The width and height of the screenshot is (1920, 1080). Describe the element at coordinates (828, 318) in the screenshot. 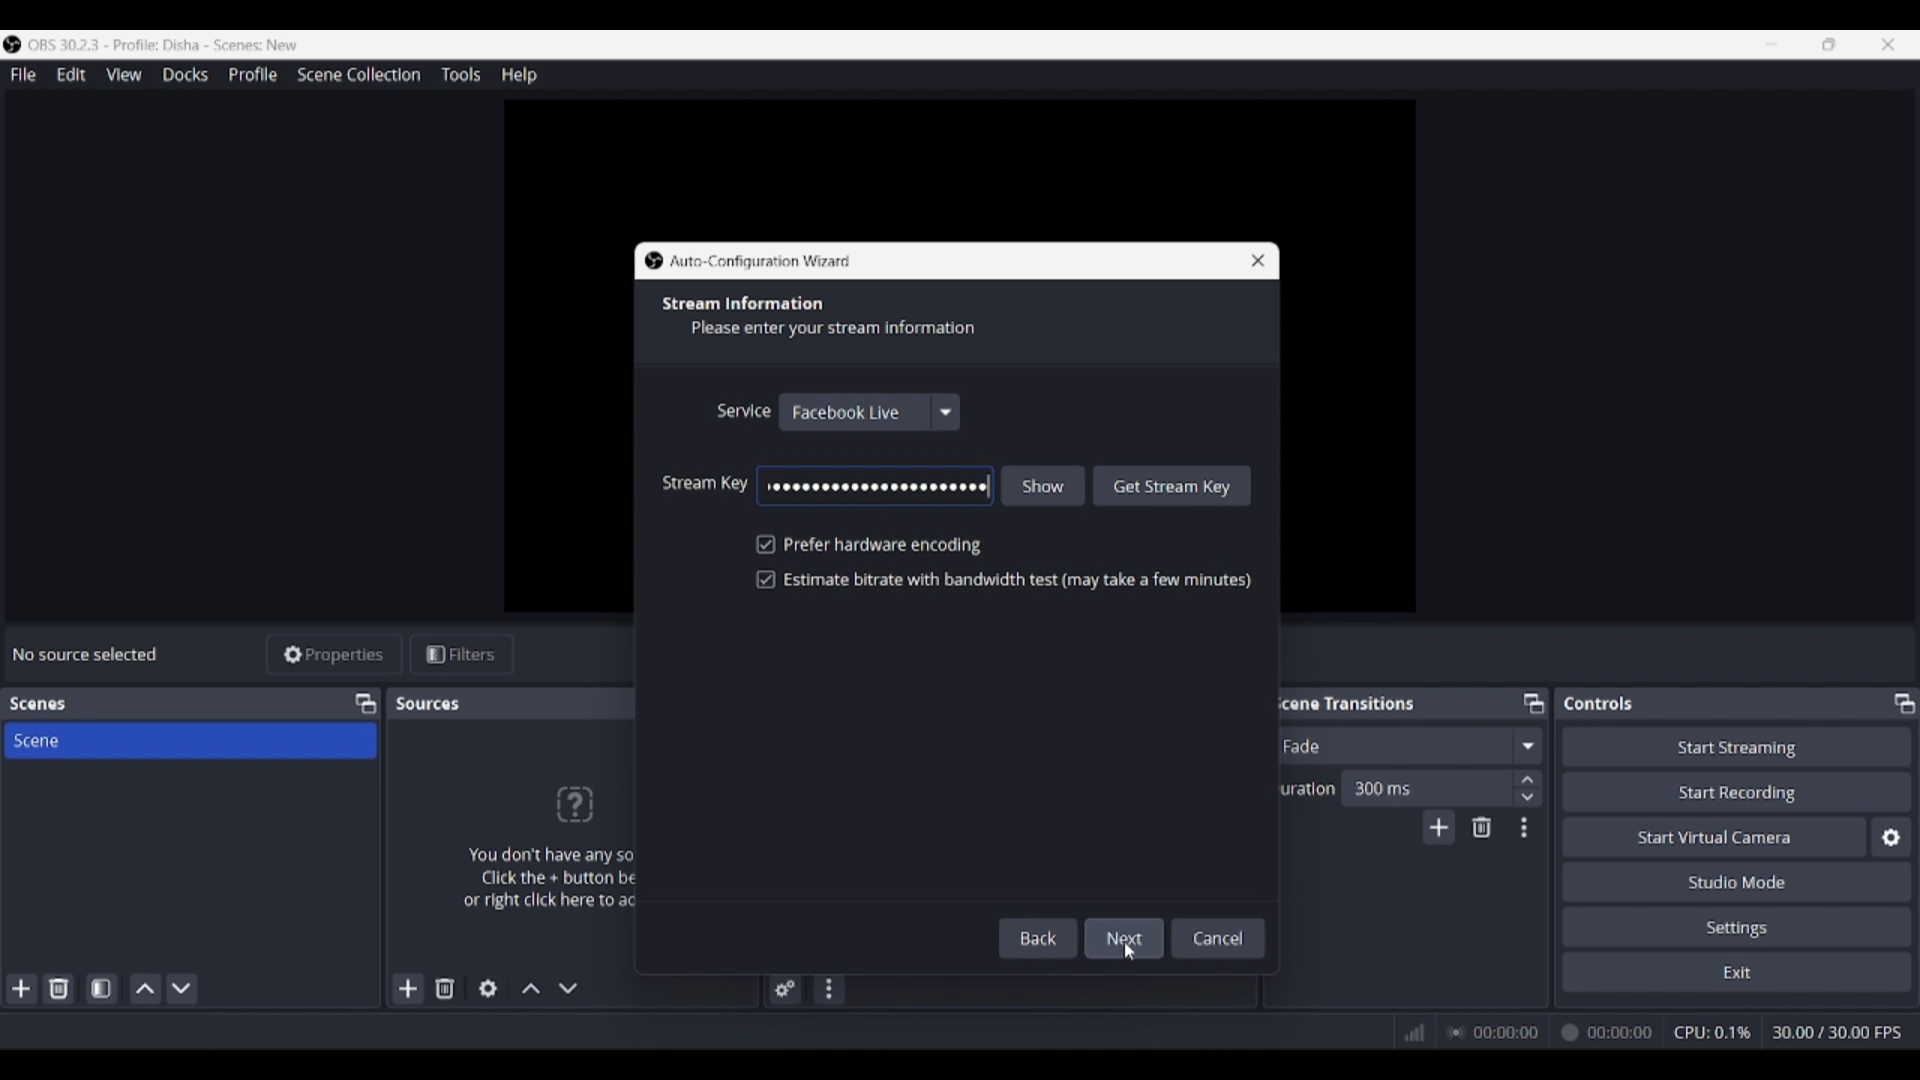

I see `Section title and description` at that location.